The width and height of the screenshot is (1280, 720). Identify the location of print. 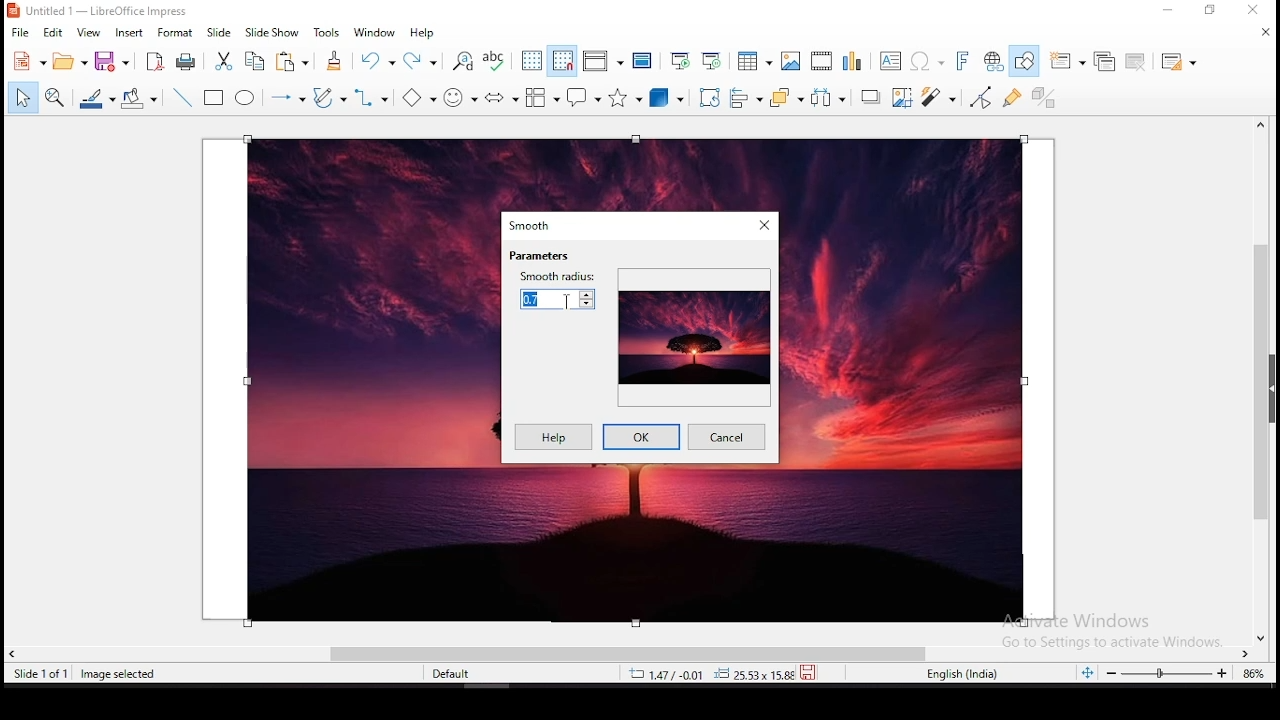
(183, 61).